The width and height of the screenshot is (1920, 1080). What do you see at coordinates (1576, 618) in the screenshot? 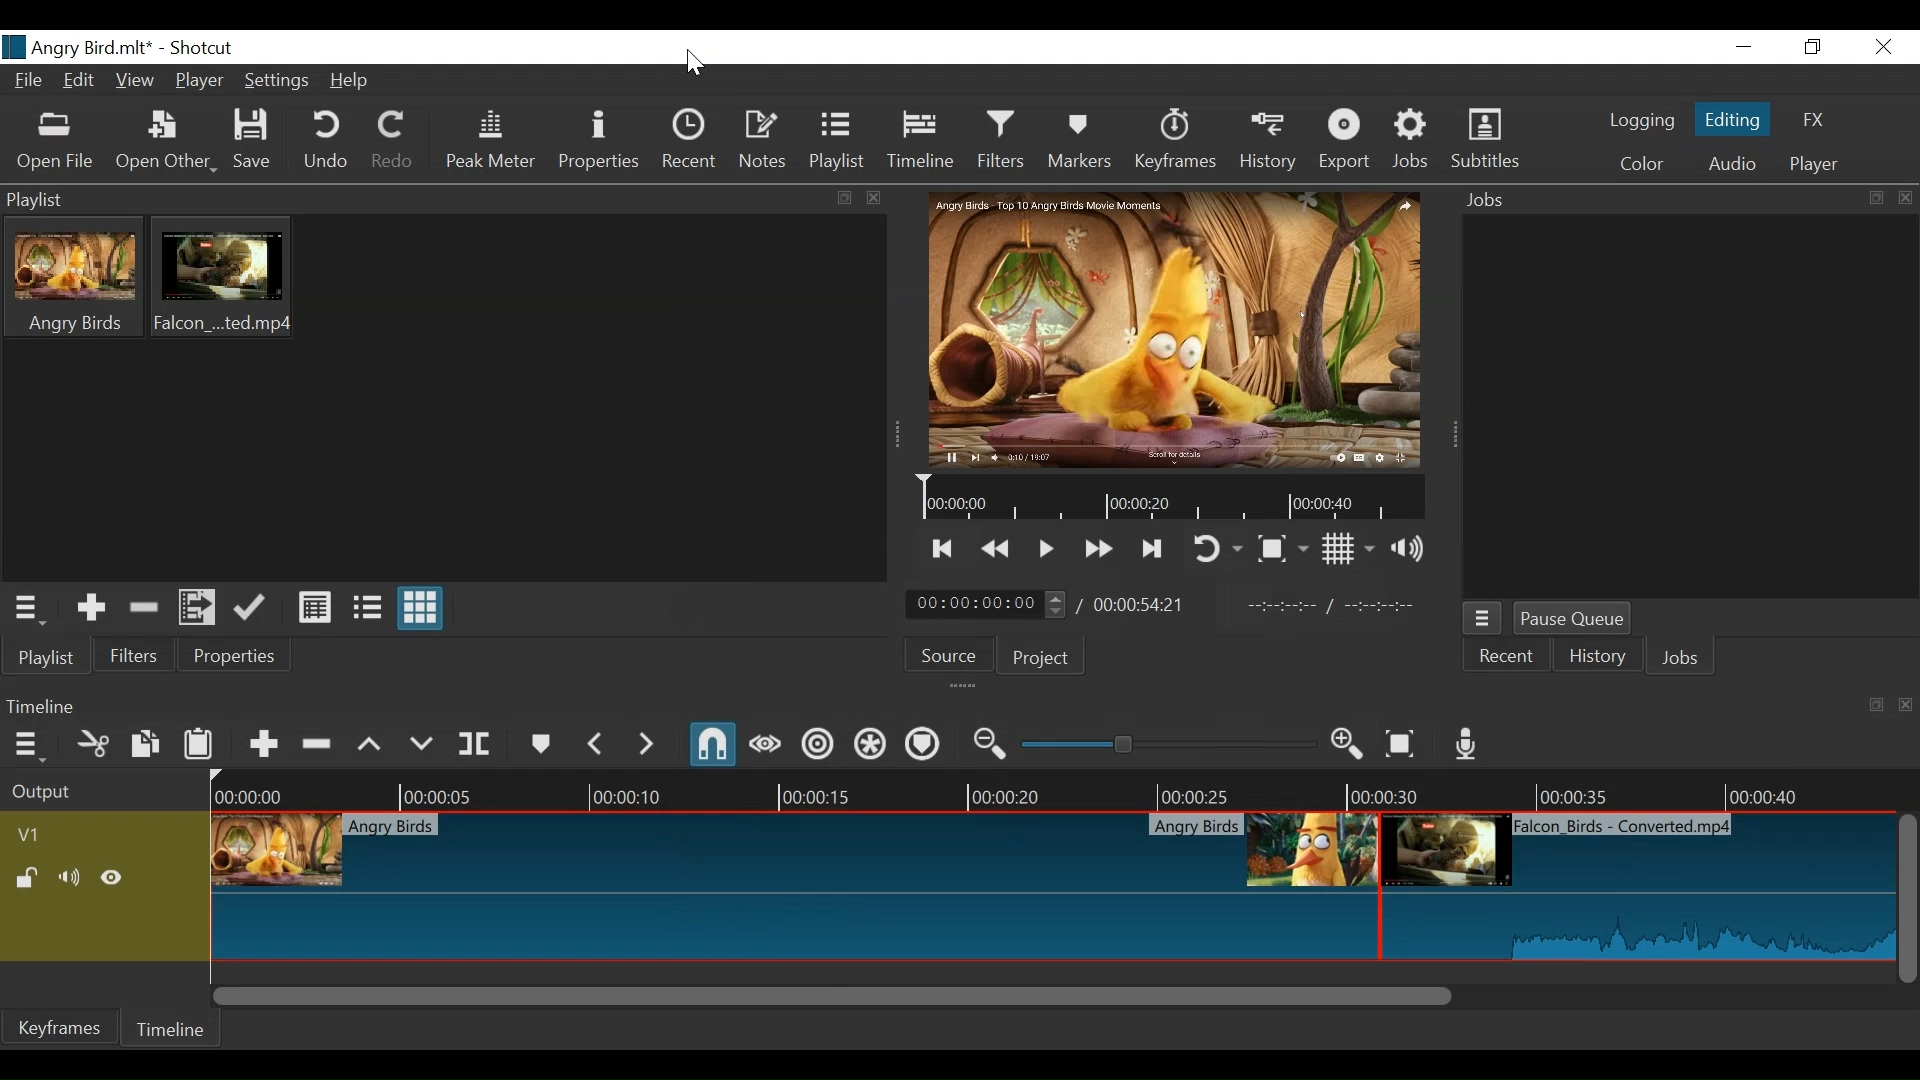
I see `Pause Queue` at bounding box center [1576, 618].